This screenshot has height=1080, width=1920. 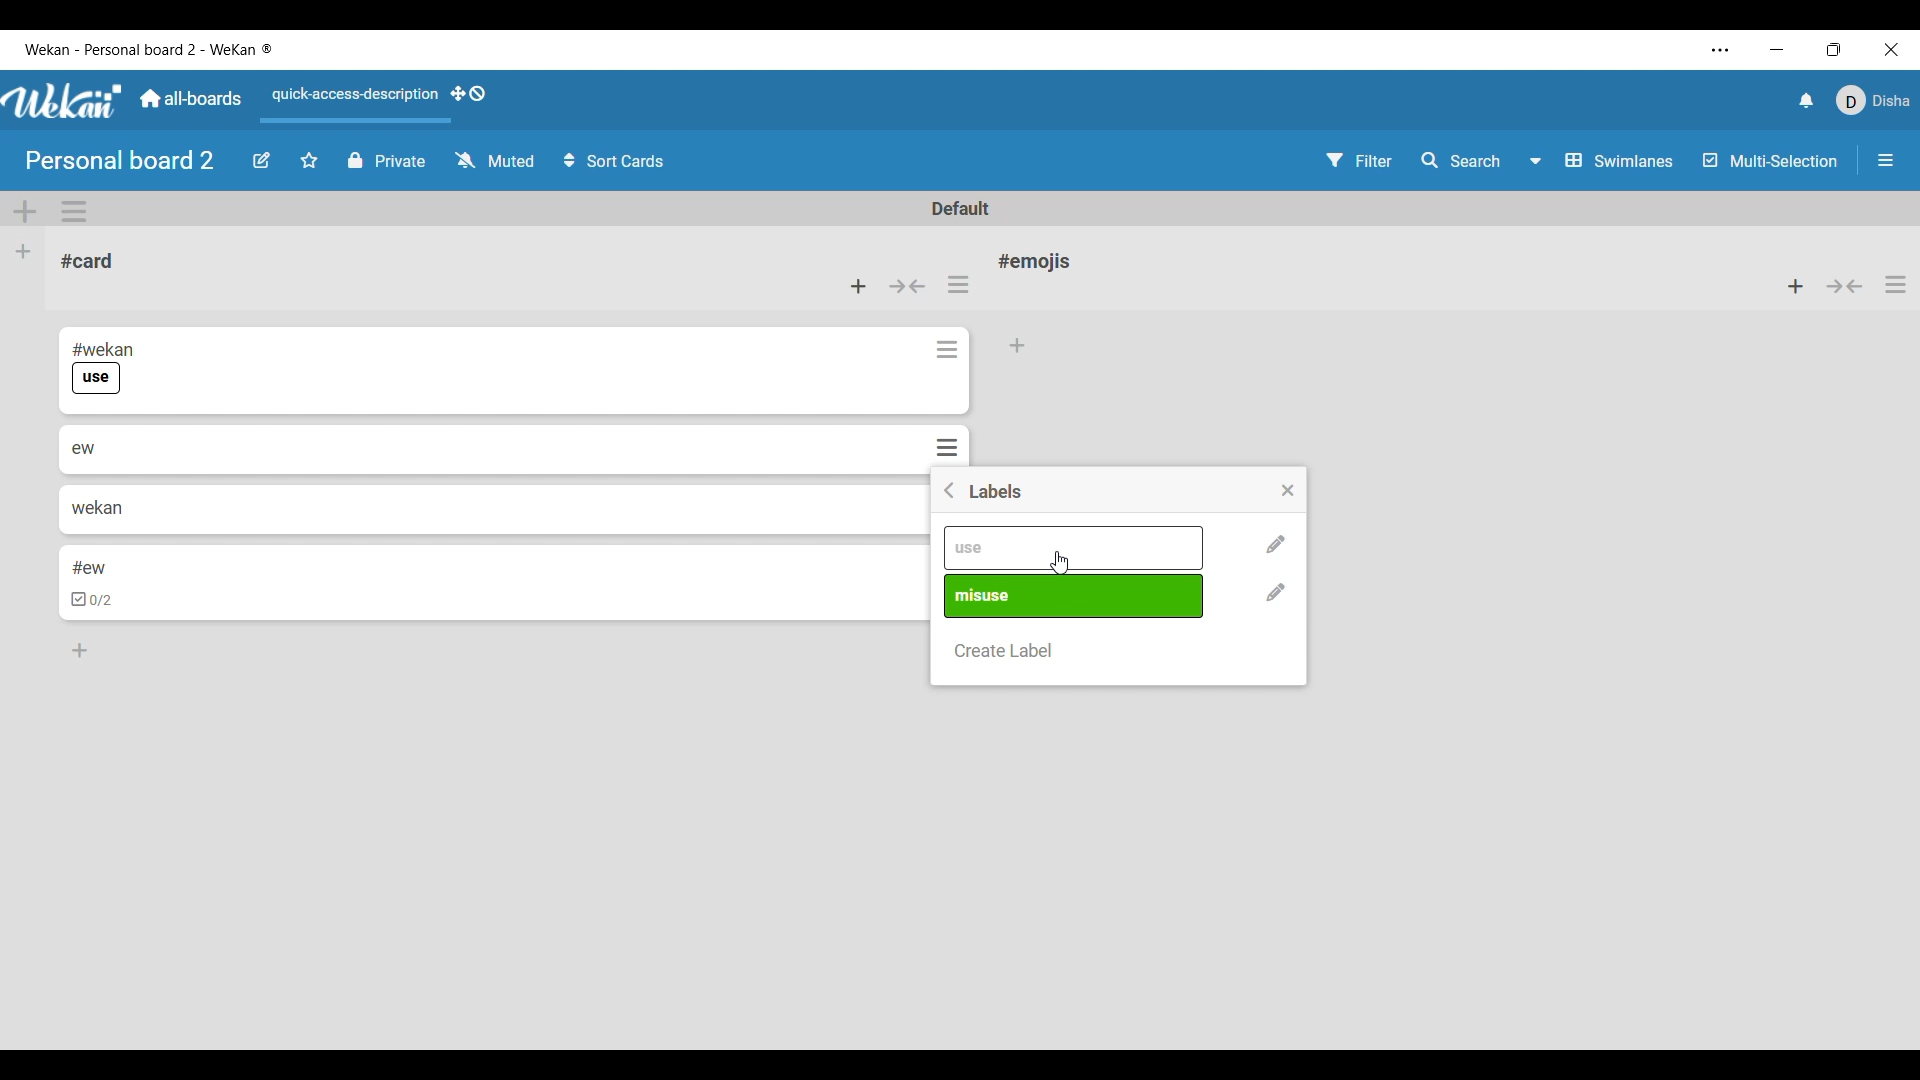 I want to click on Current account, so click(x=1872, y=100).